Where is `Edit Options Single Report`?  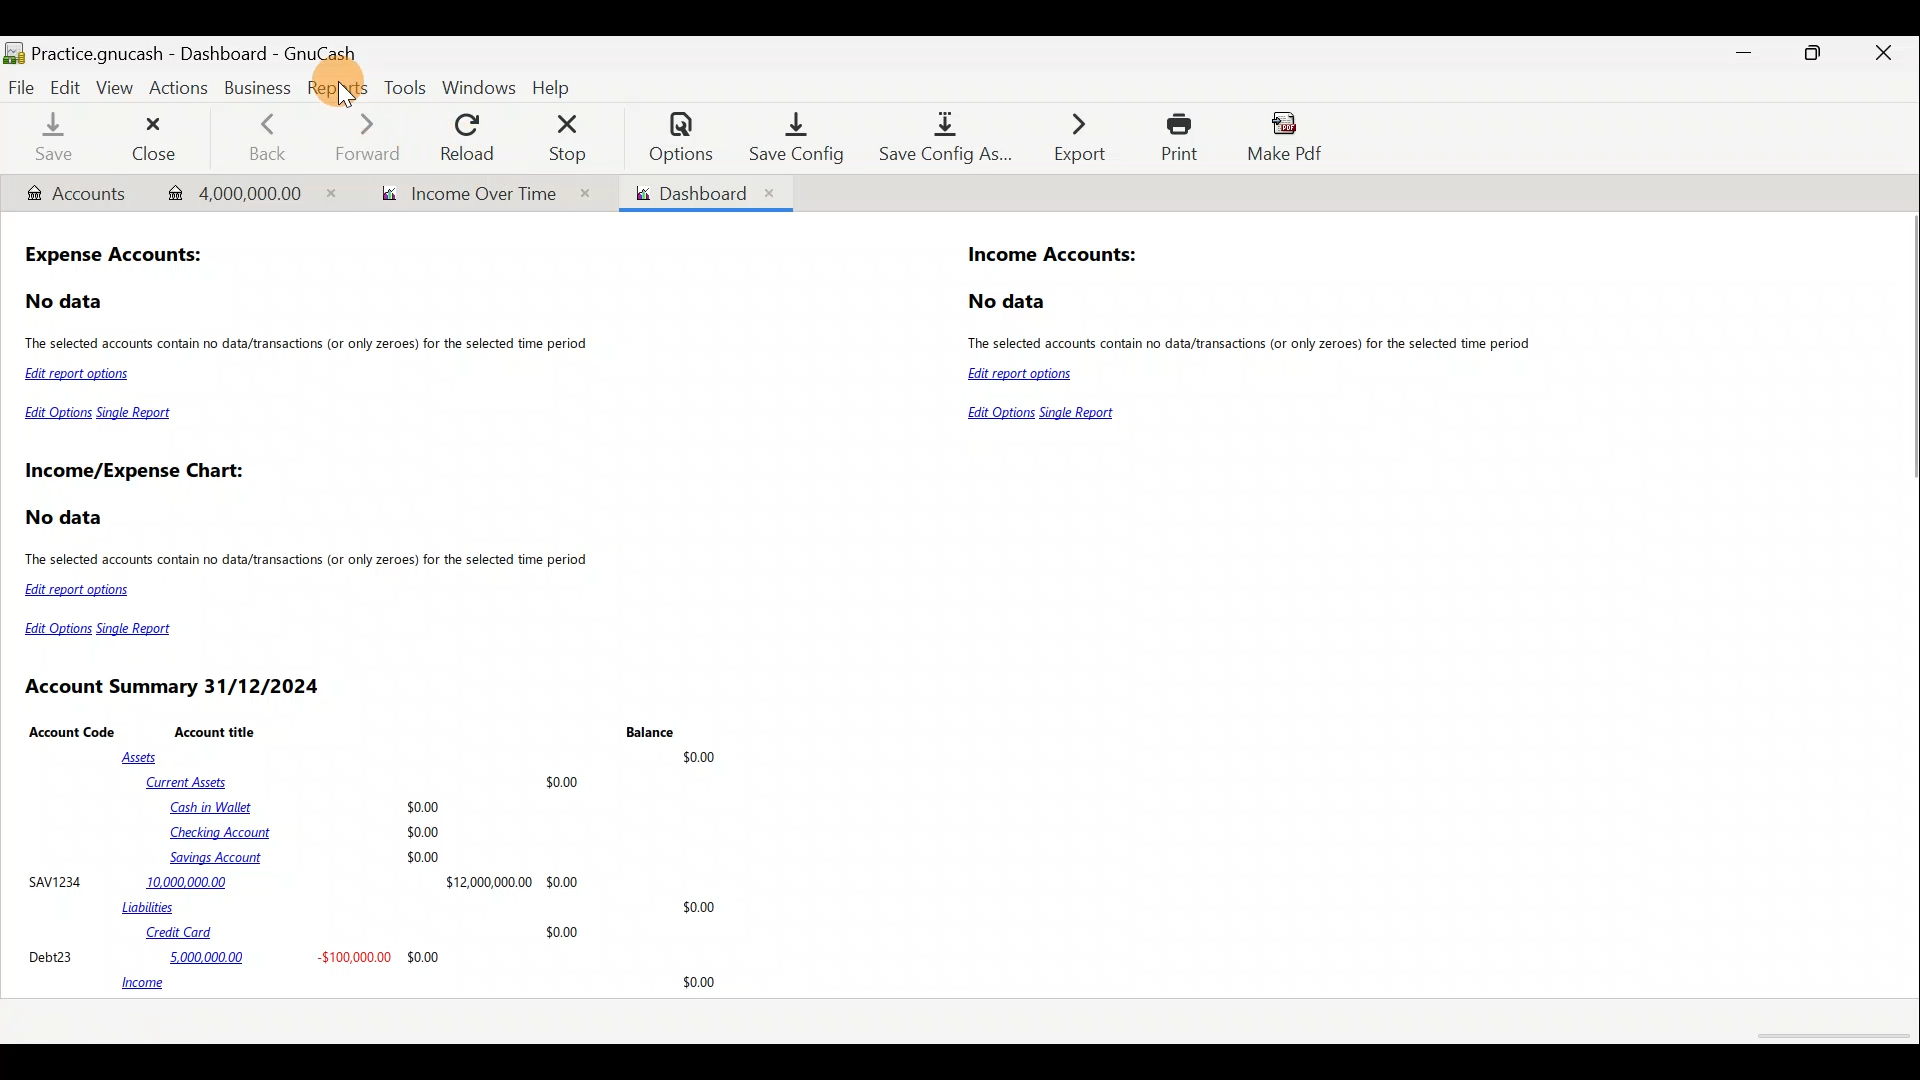 Edit Options Single Report is located at coordinates (100, 417).